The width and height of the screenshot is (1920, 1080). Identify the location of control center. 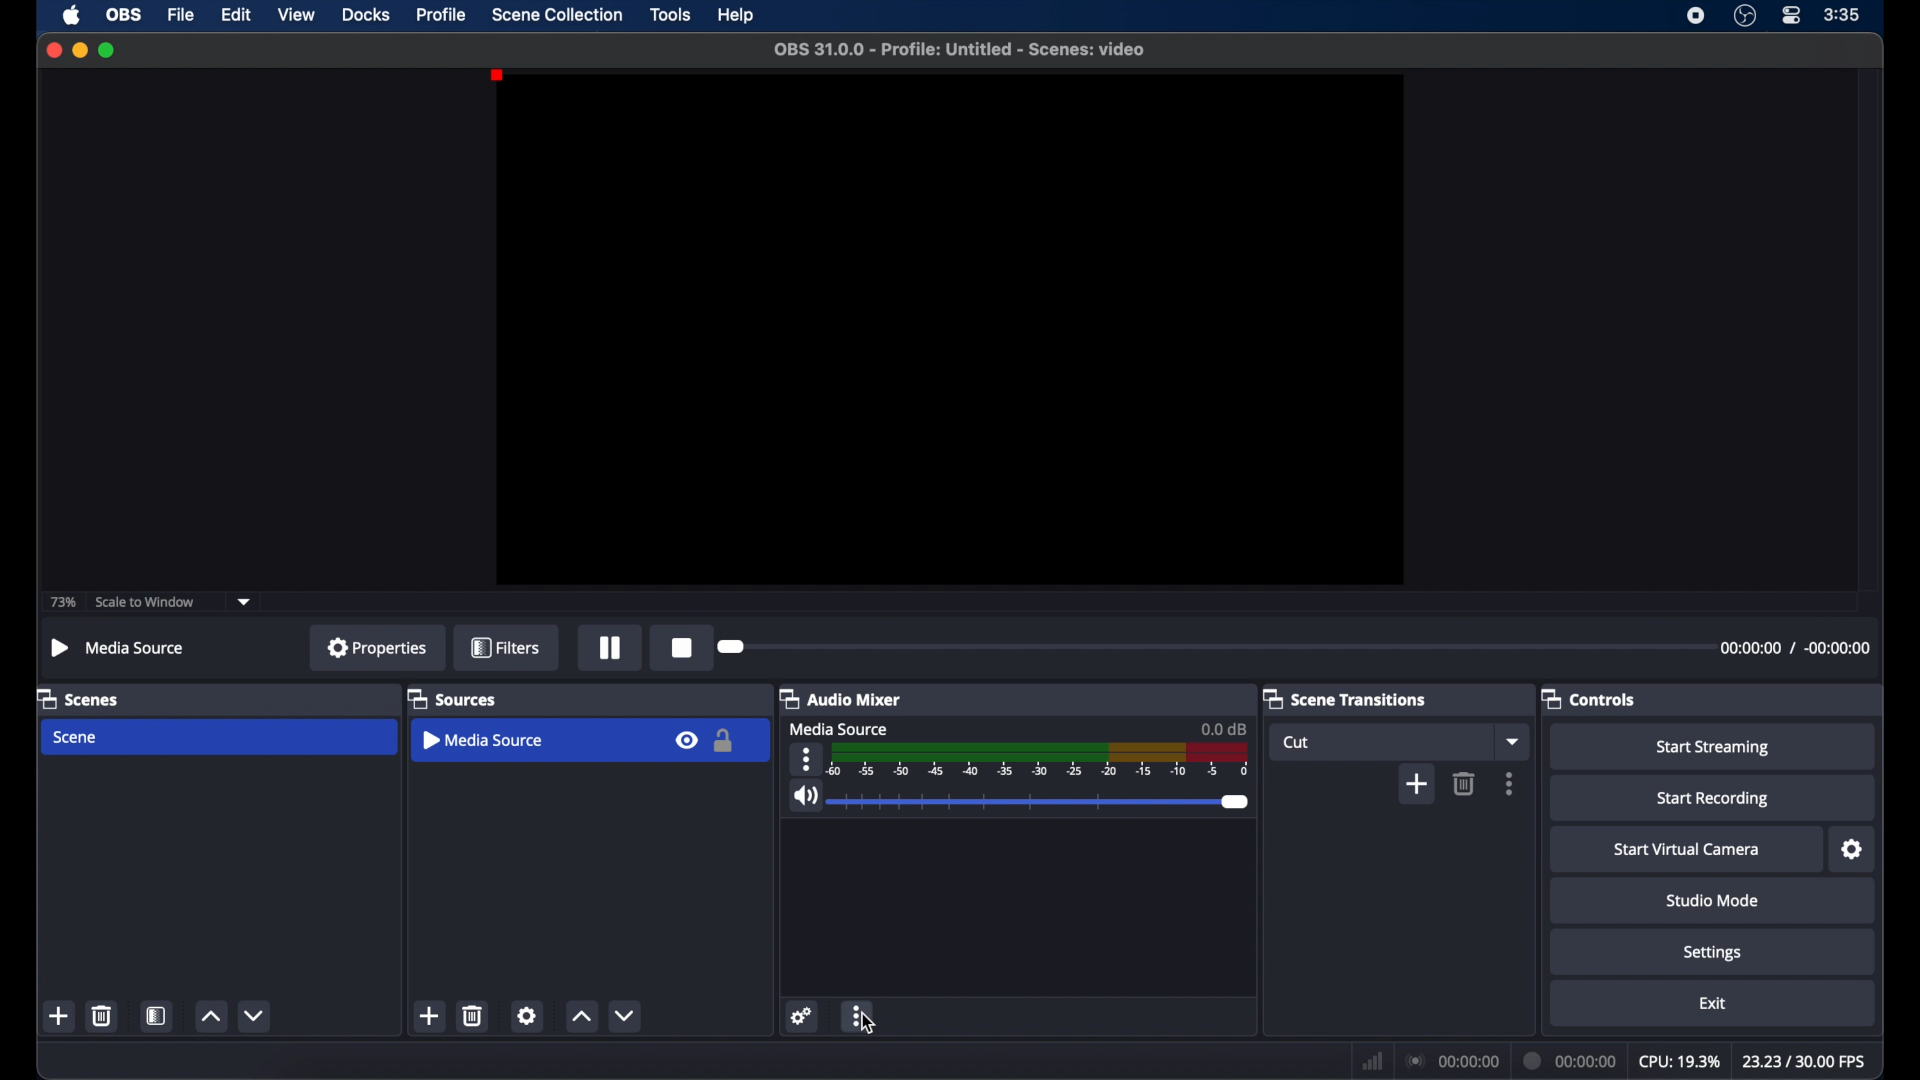
(1793, 16).